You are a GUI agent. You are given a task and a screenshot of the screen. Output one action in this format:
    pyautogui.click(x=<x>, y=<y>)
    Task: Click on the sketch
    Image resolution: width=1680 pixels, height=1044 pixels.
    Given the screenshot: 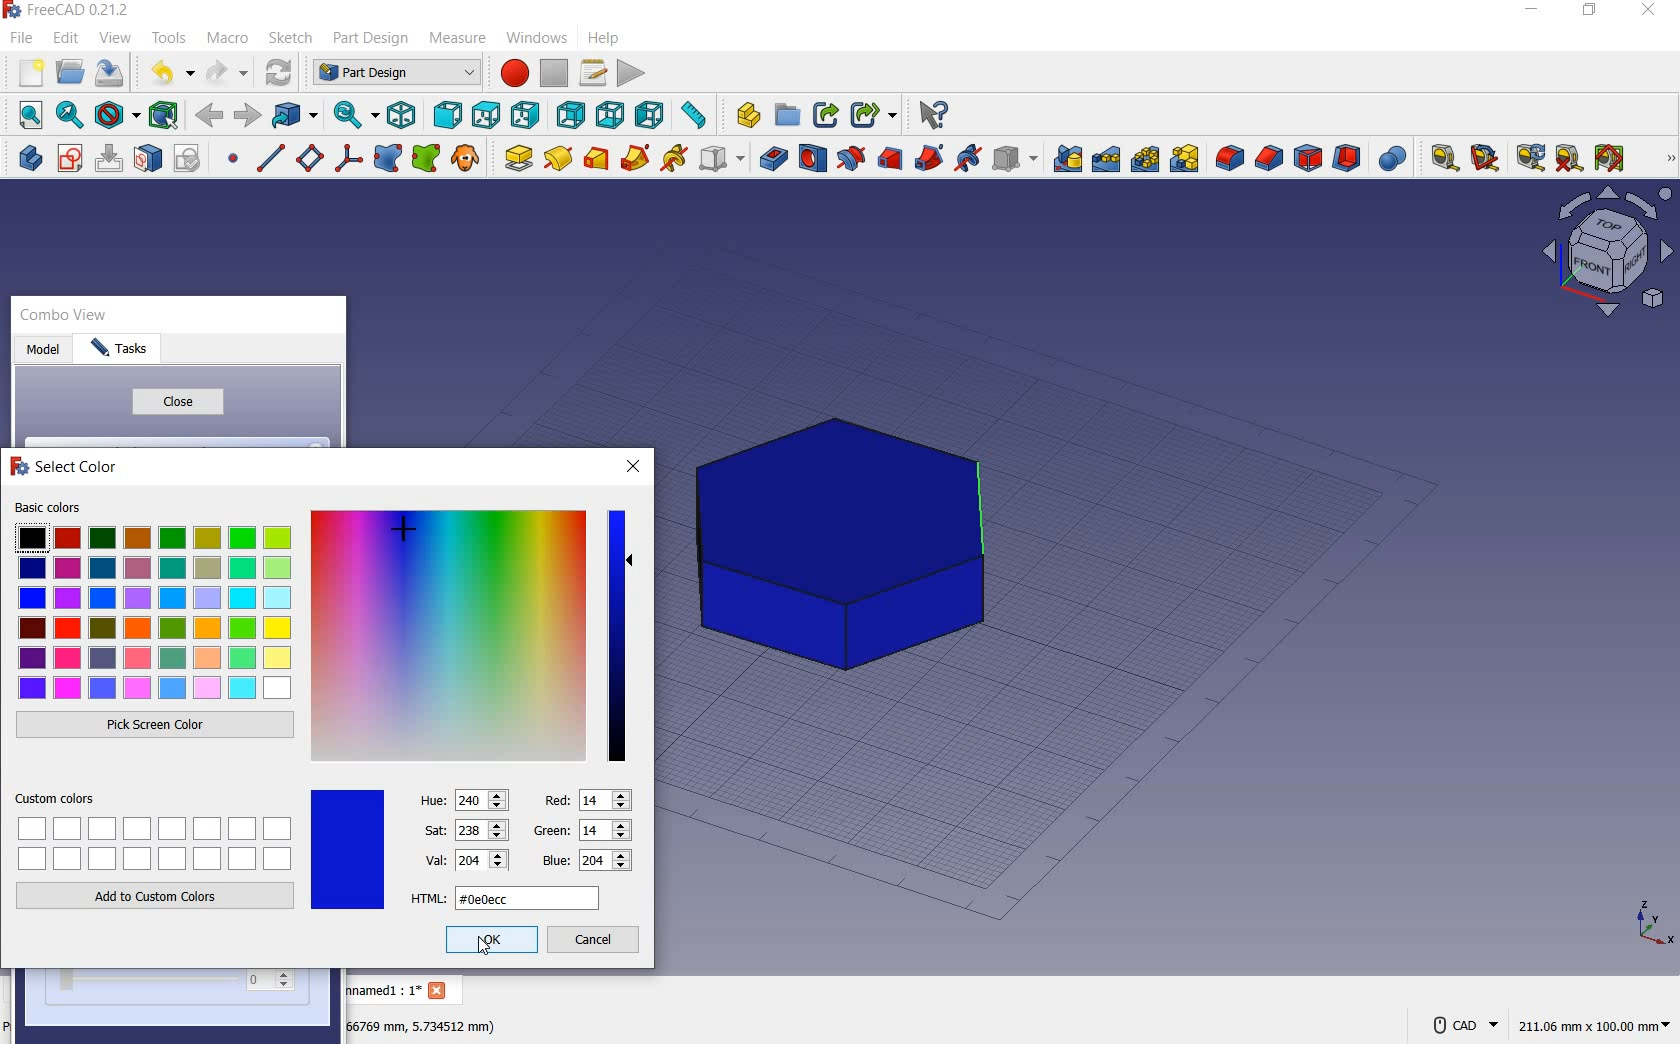 What is the action you would take?
    pyautogui.click(x=289, y=38)
    